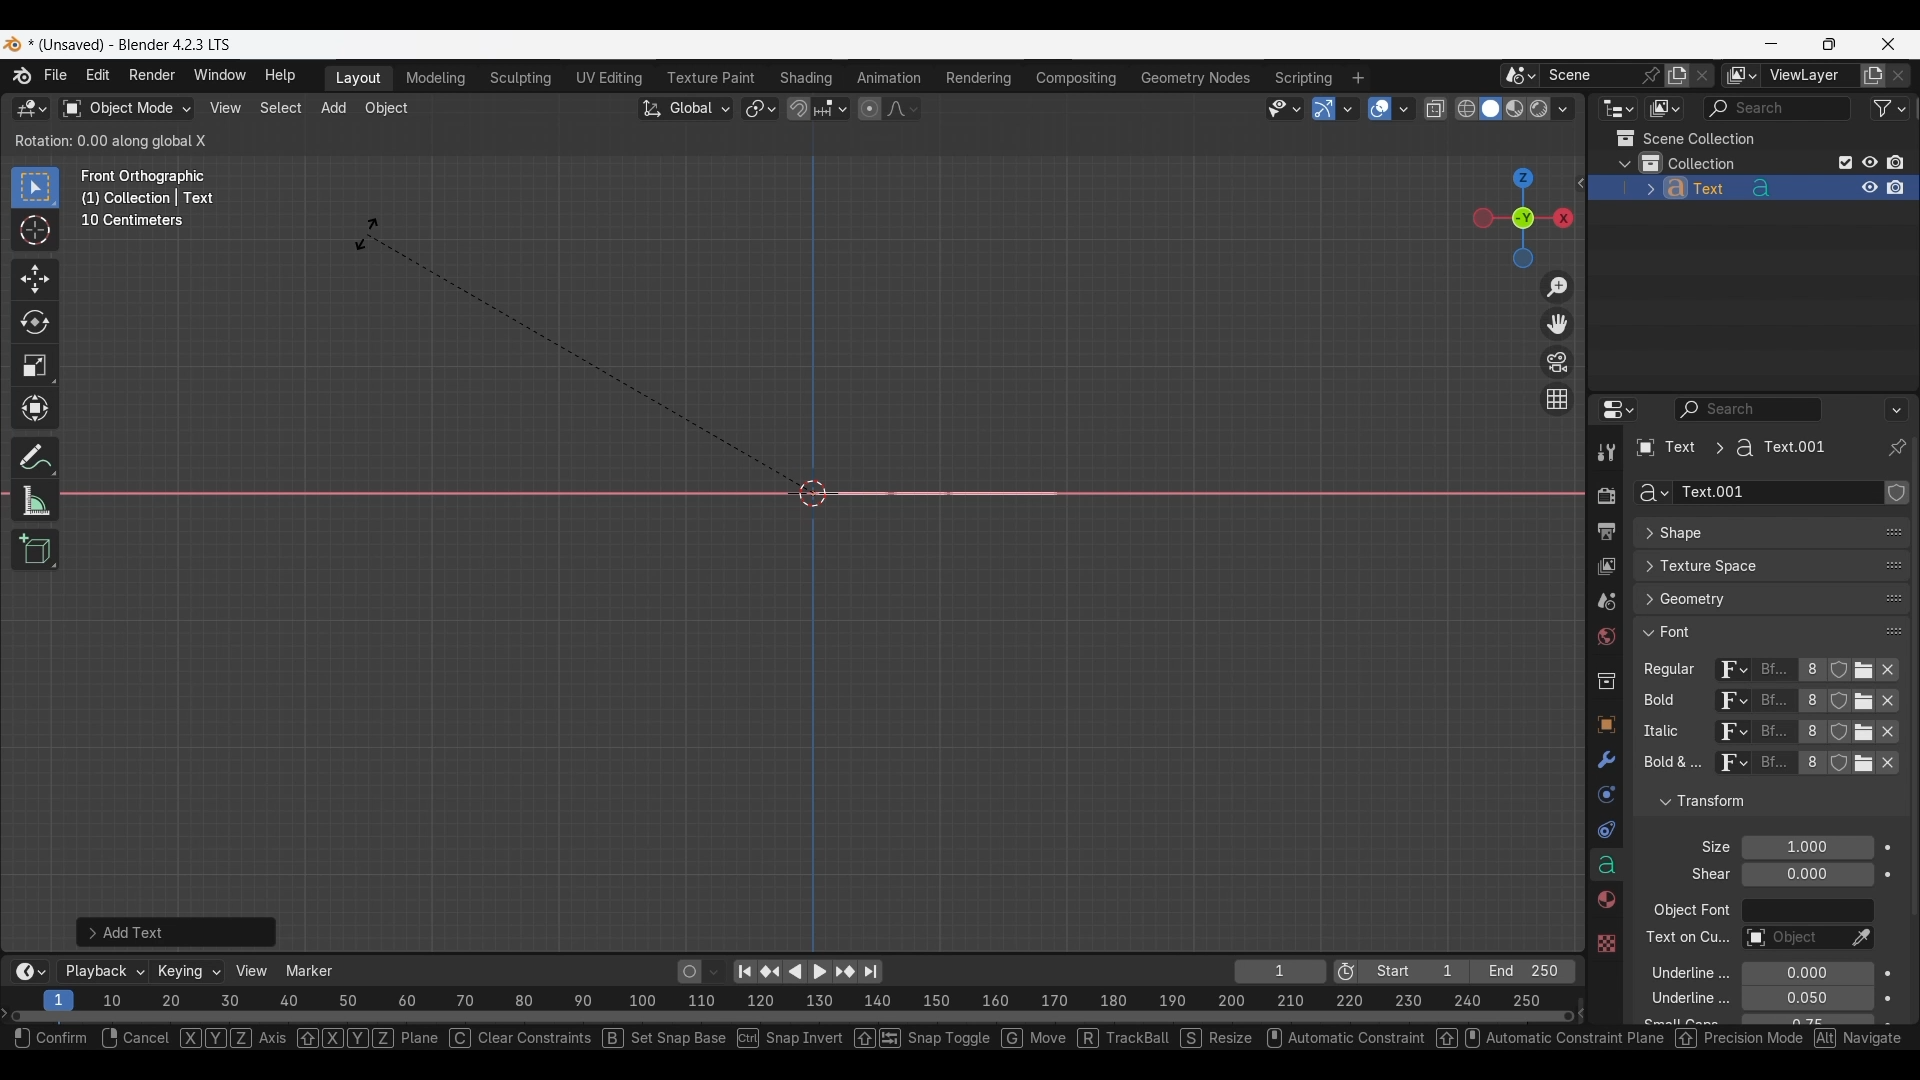  I want to click on More about Blender, so click(23, 76).